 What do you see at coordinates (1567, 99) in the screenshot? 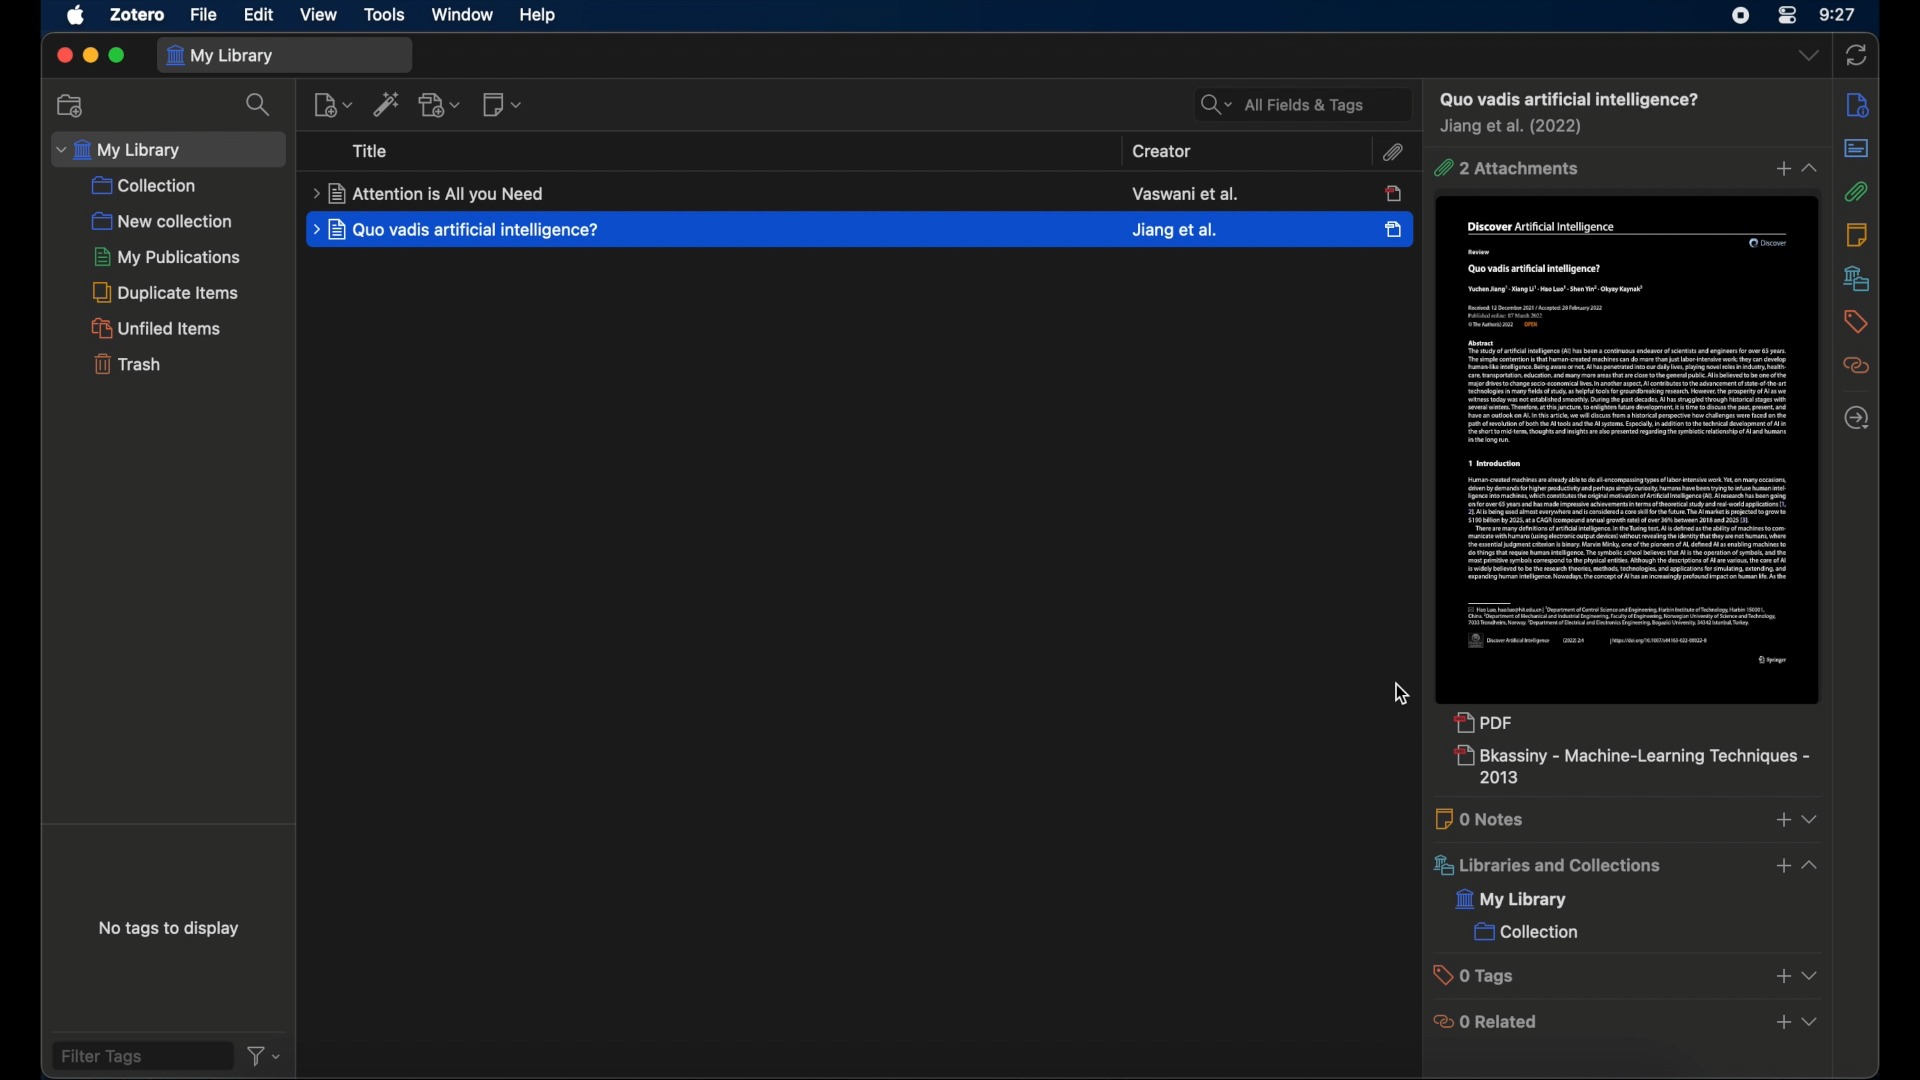
I see `item ` at bounding box center [1567, 99].